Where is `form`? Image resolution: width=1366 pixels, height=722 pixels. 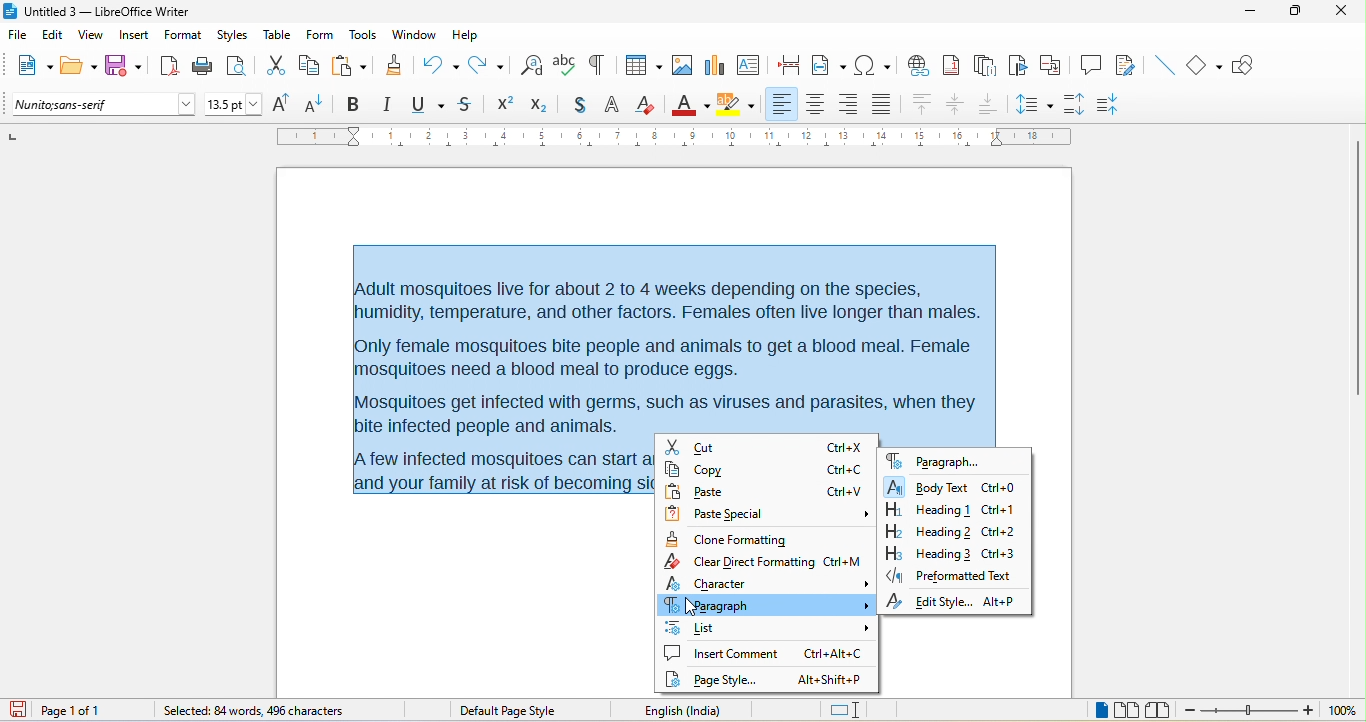
form is located at coordinates (319, 34).